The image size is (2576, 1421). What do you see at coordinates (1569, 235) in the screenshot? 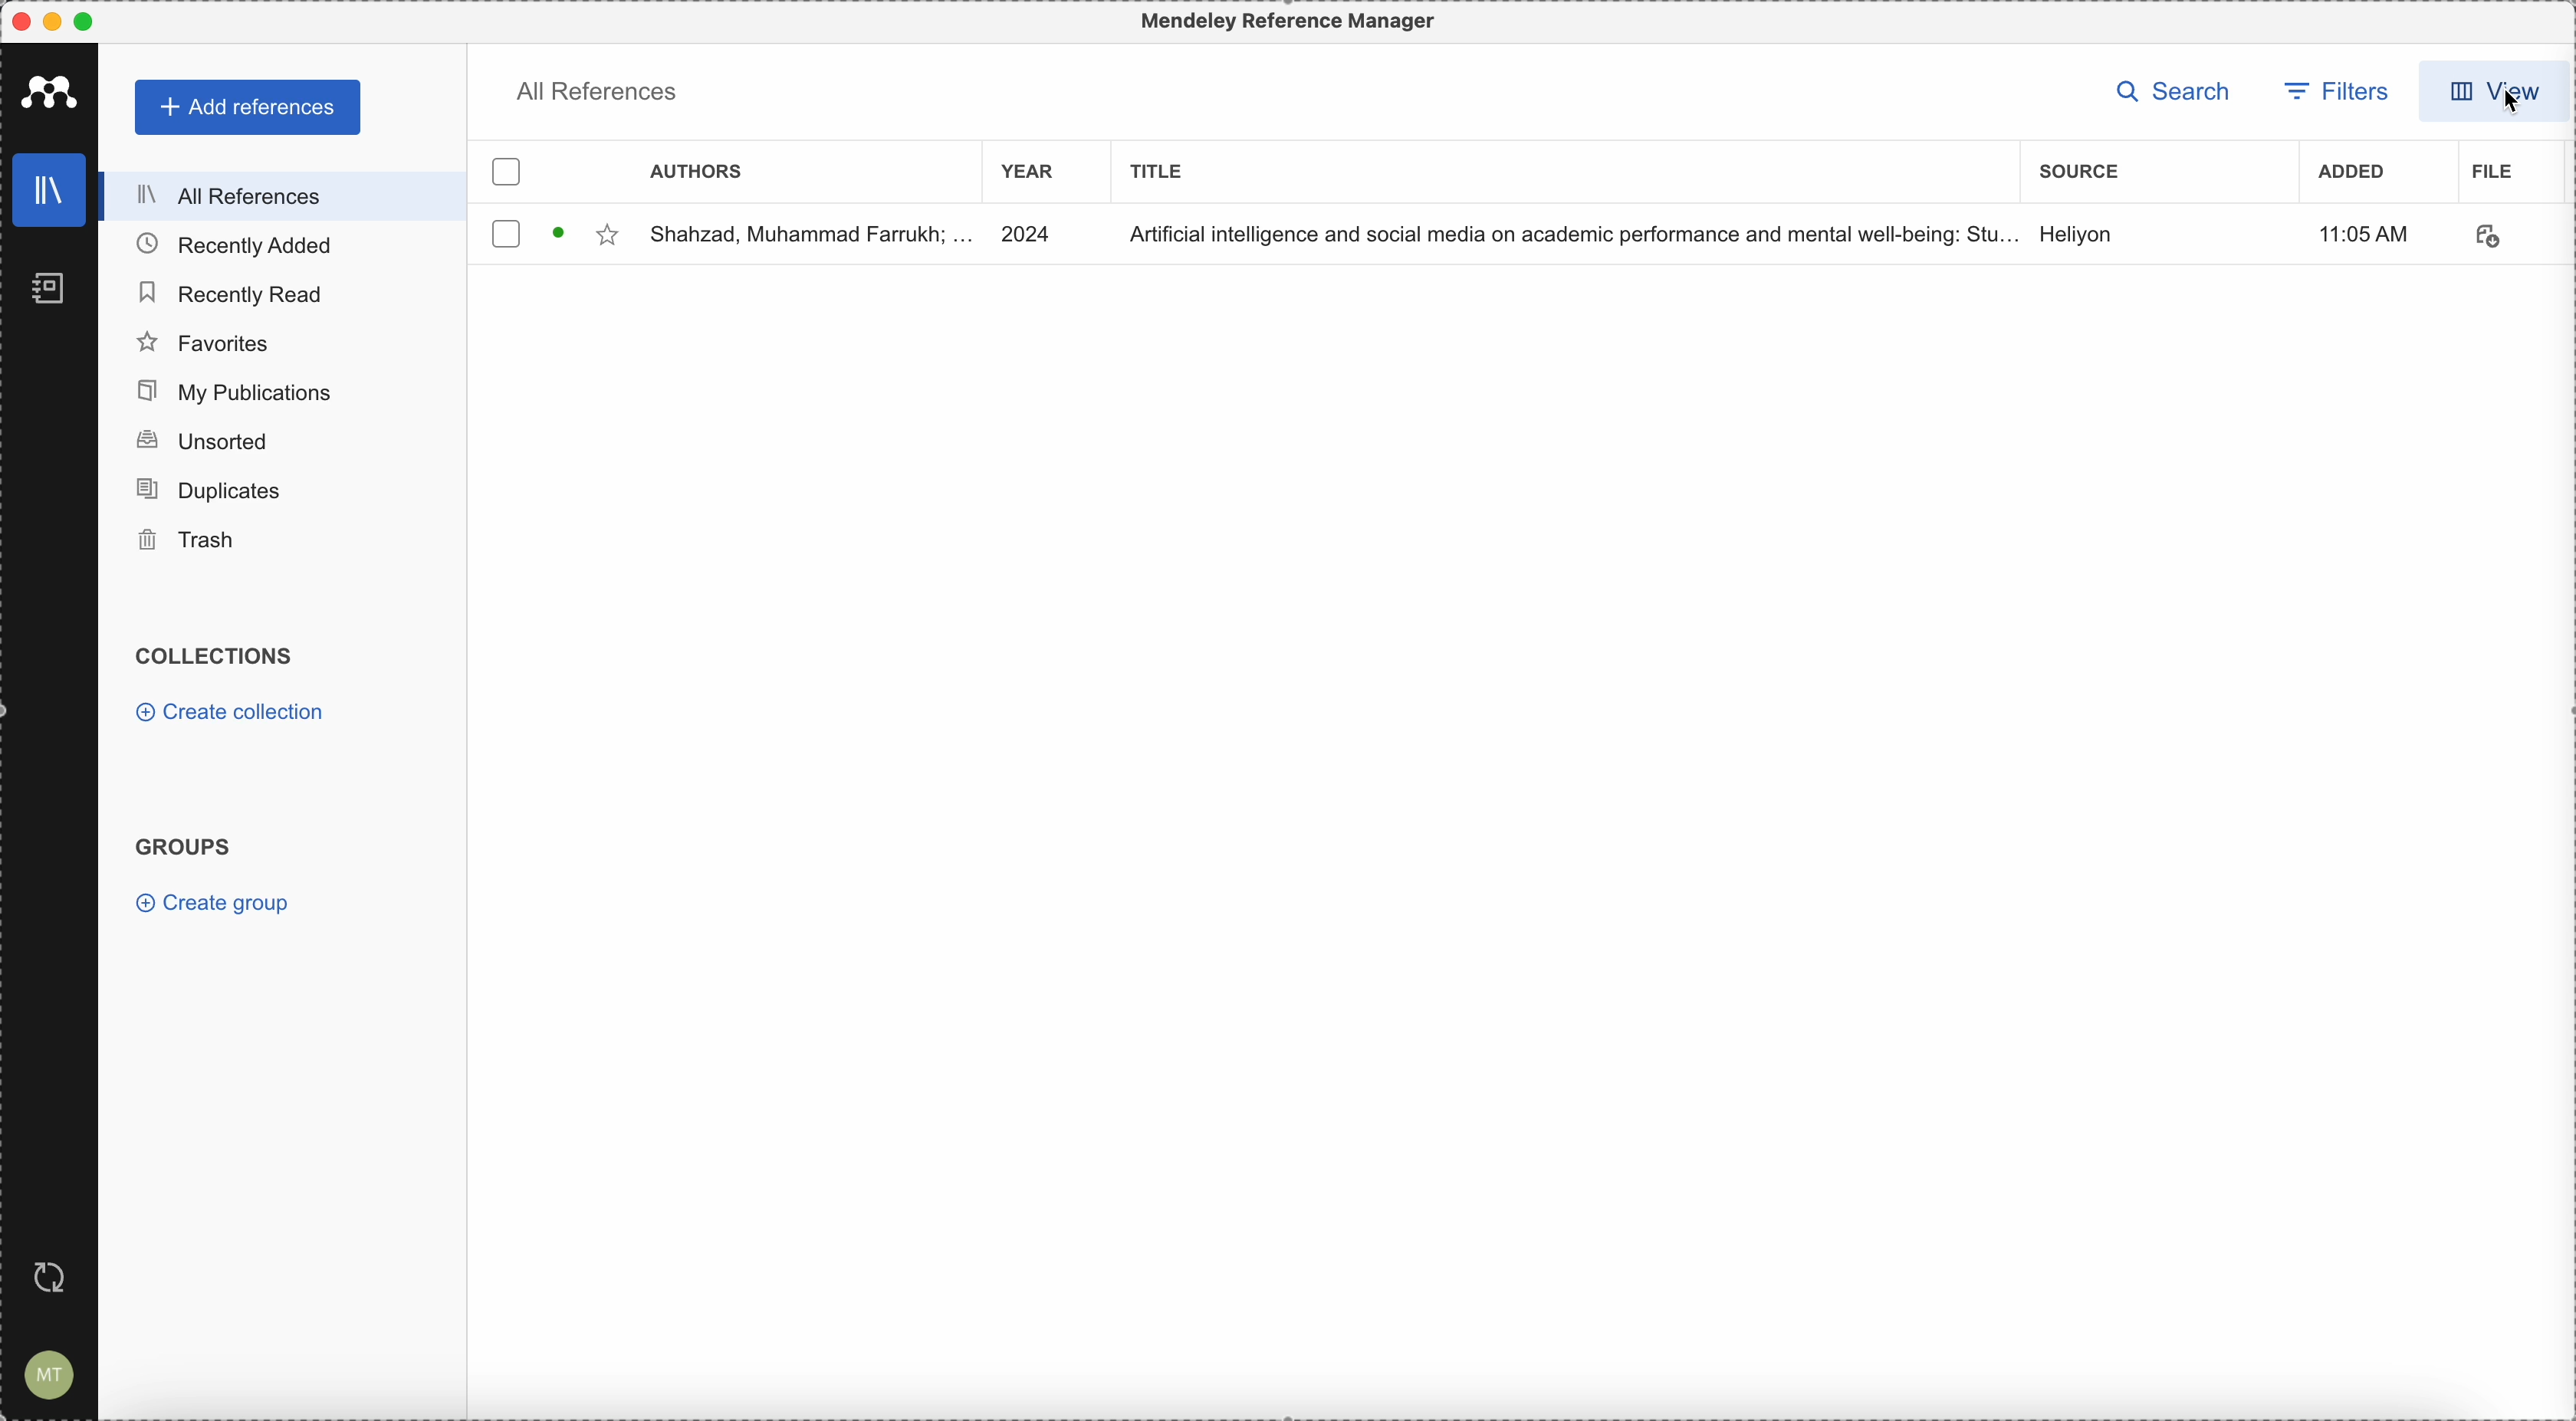
I see `Artificial Intelligence and social media on academic performance and mental well-being.` at bounding box center [1569, 235].